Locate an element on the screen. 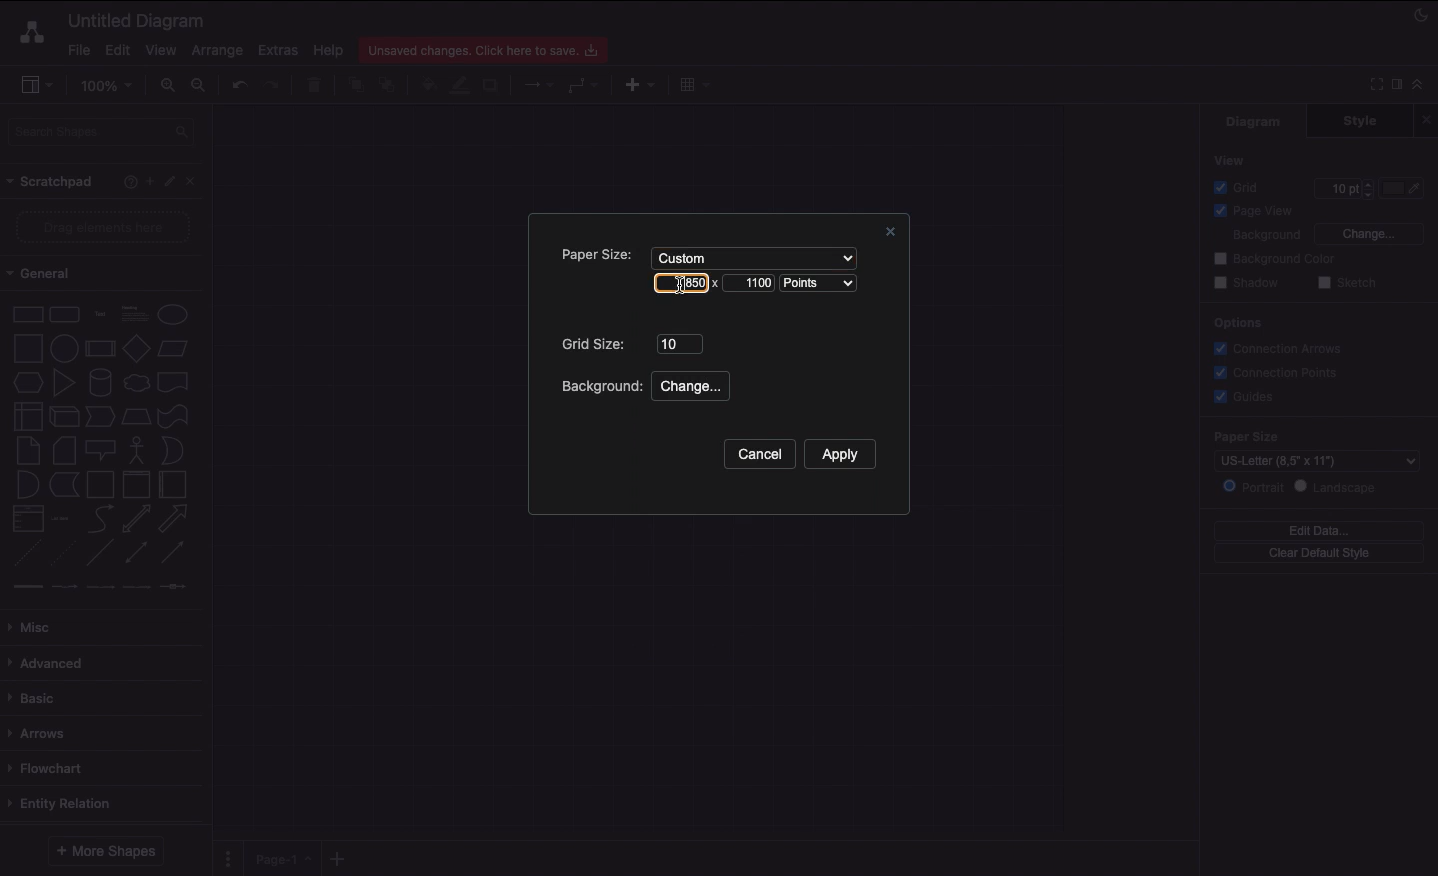  Dotted line is located at coordinates (63, 555).